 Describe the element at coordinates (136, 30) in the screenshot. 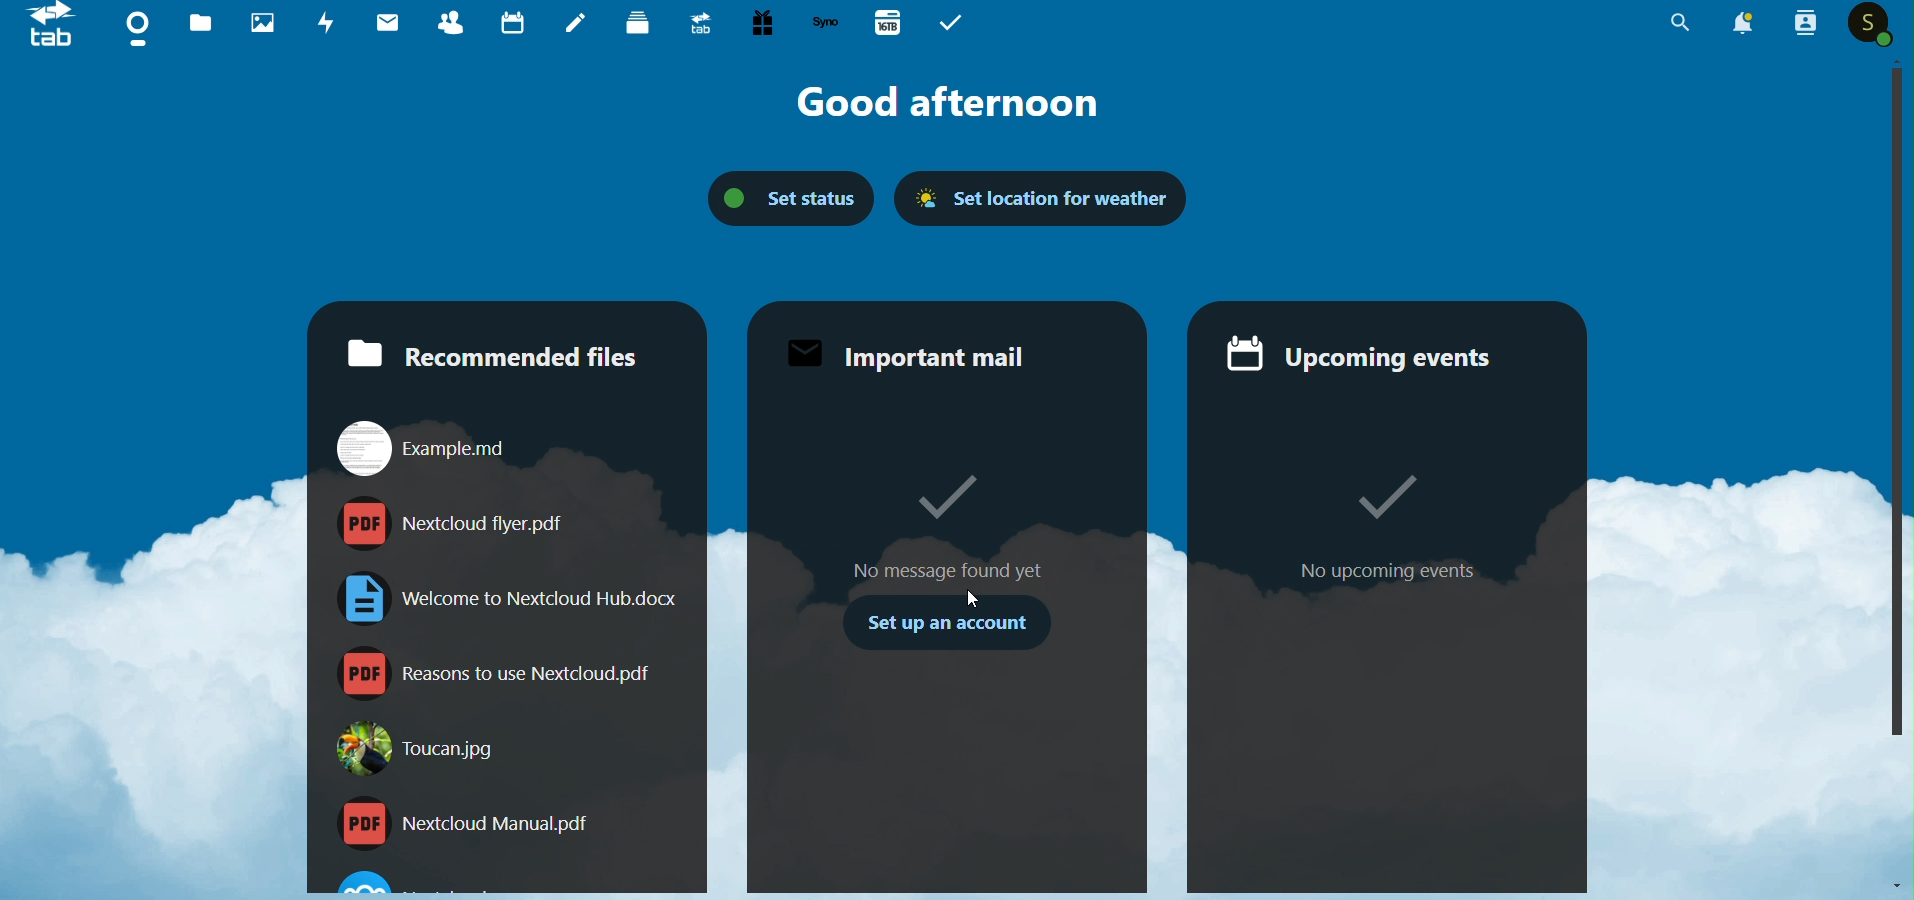

I see `Dashboard` at that location.